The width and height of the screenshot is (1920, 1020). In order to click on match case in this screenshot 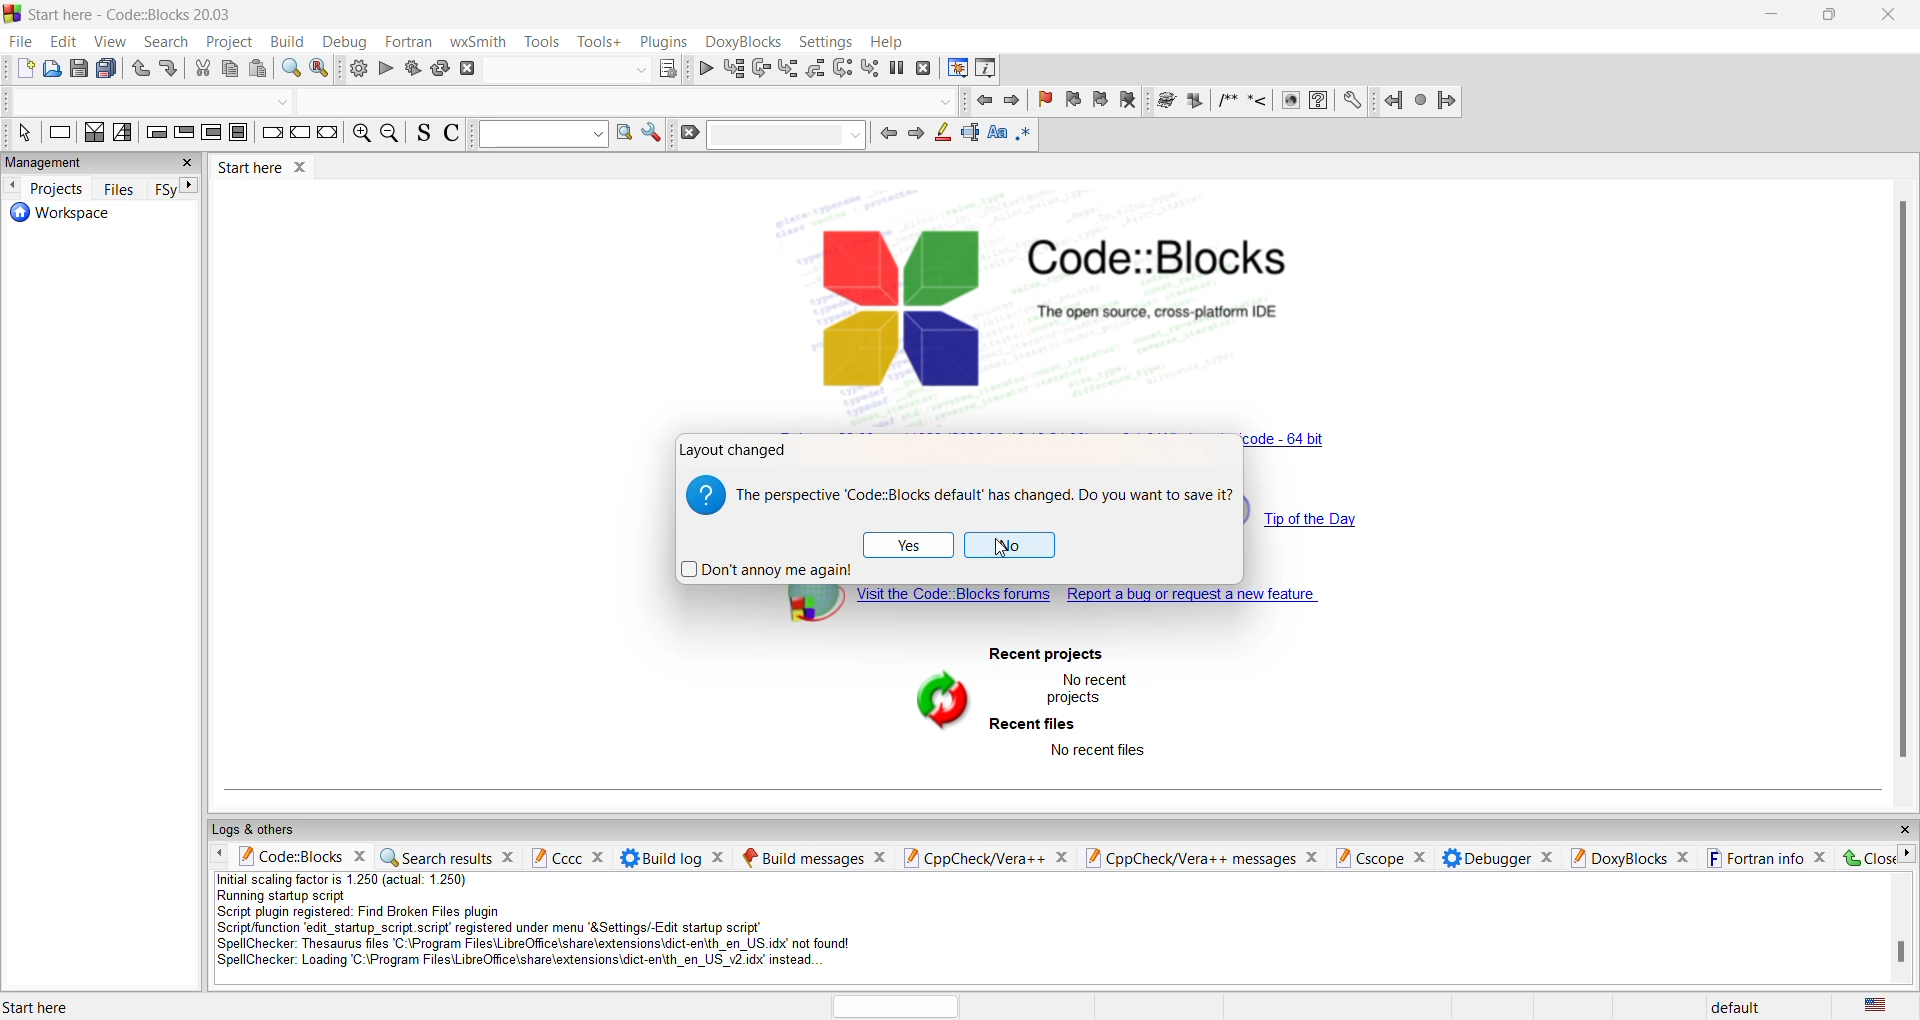, I will do `click(999, 133)`.